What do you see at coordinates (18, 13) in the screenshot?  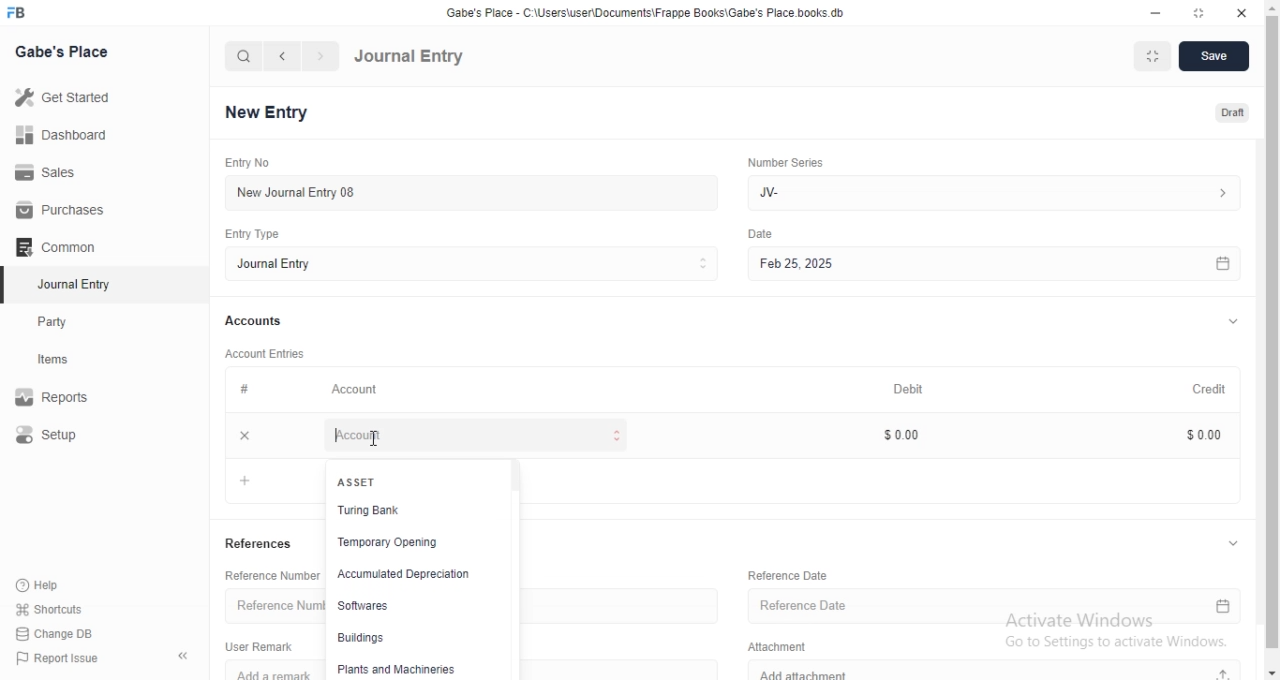 I see `FB` at bounding box center [18, 13].